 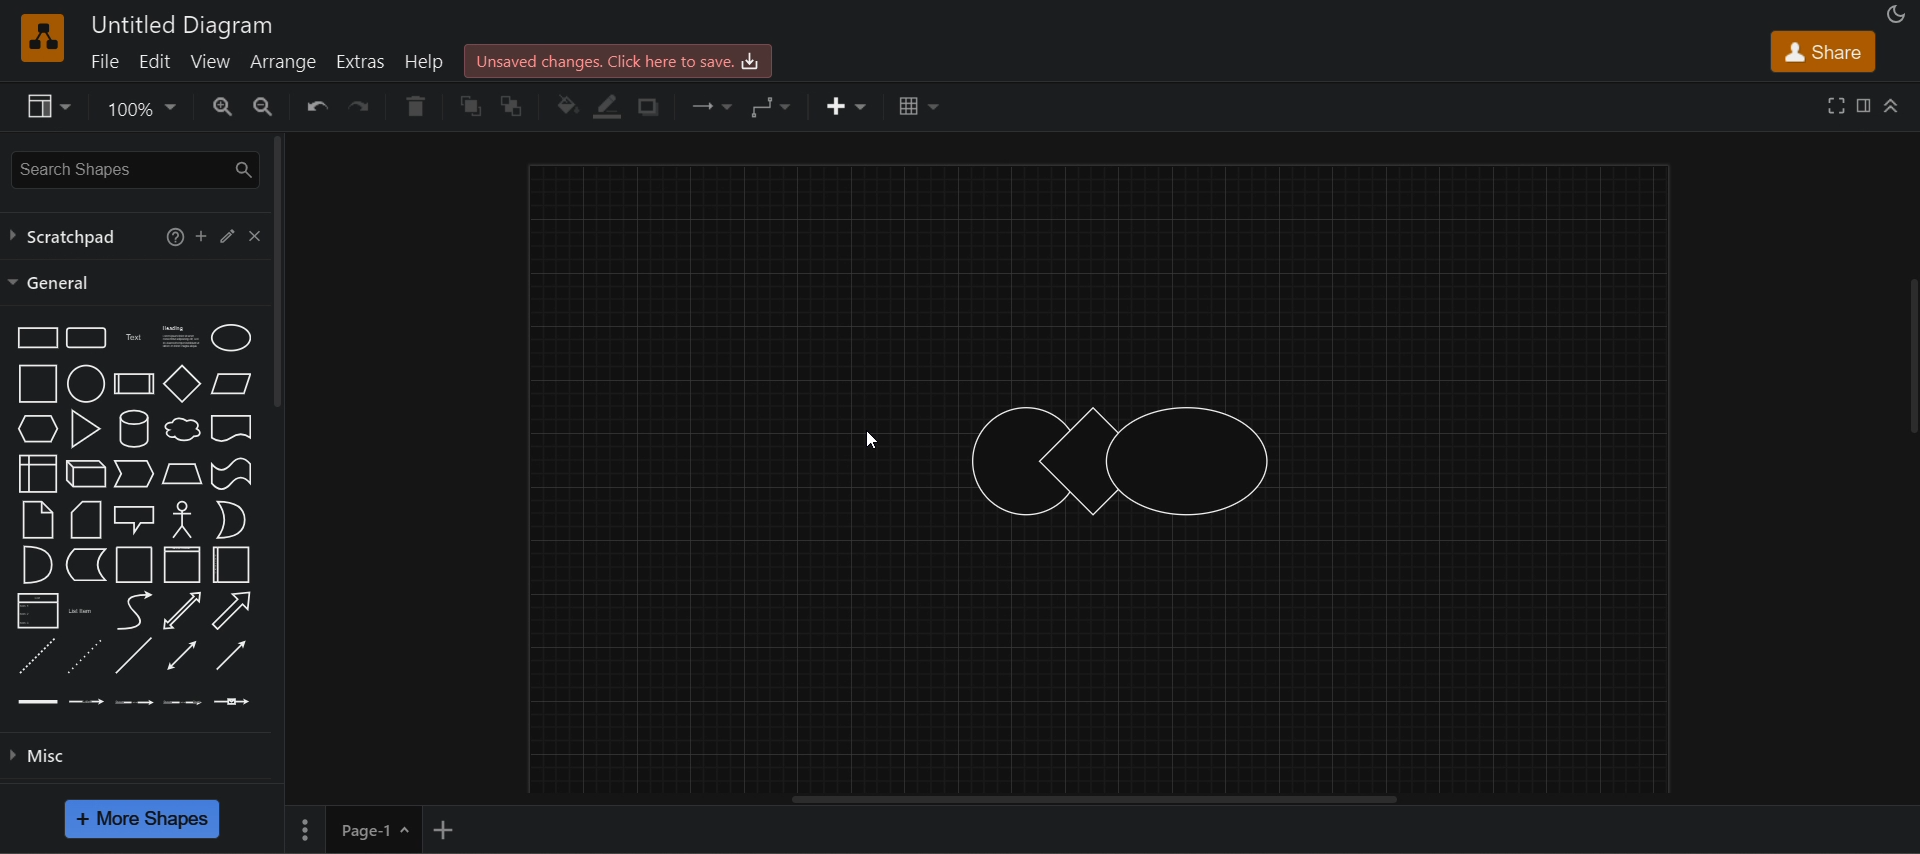 I want to click on extras, so click(x=363, y=62).